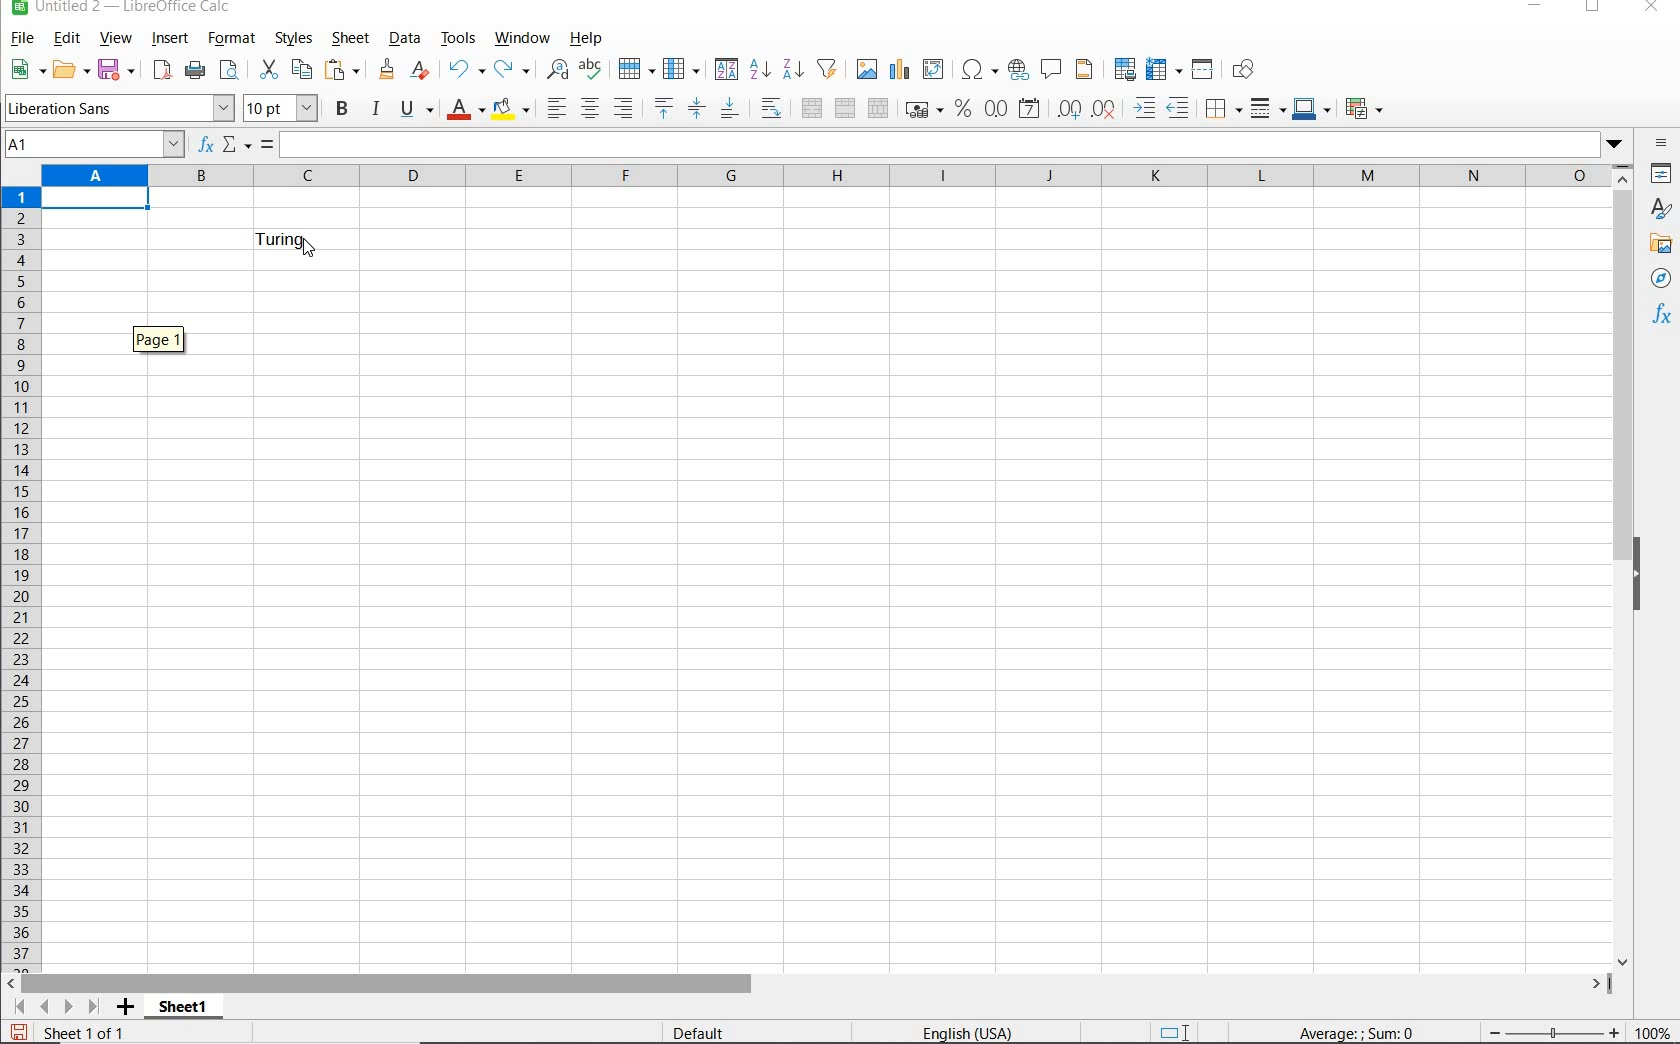 The image size is (1680, 1044). I want to click on UNMERGE CELLS, so click(879, 107).